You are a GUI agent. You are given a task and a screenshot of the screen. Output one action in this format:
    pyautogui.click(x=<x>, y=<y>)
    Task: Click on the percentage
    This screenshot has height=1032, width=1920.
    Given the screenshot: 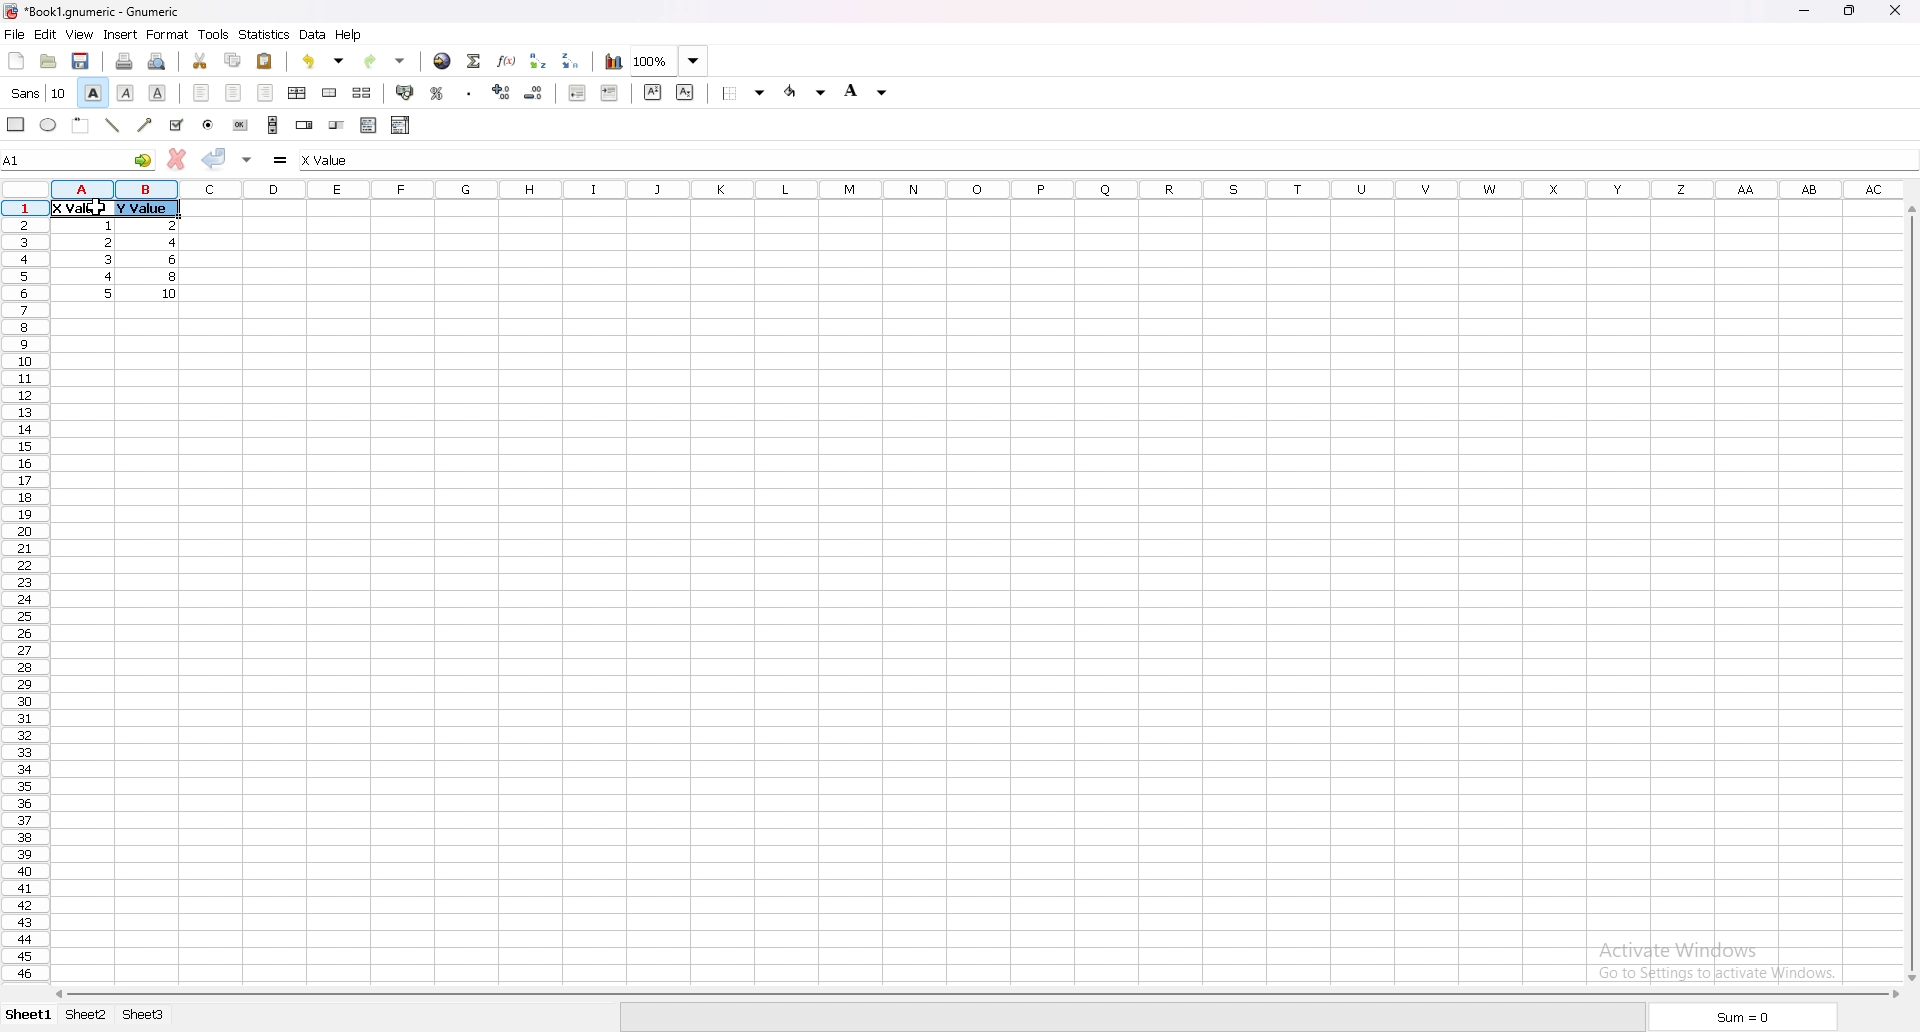 What is the action you would take?
    pyautogui.click(x=437, y=93)
    